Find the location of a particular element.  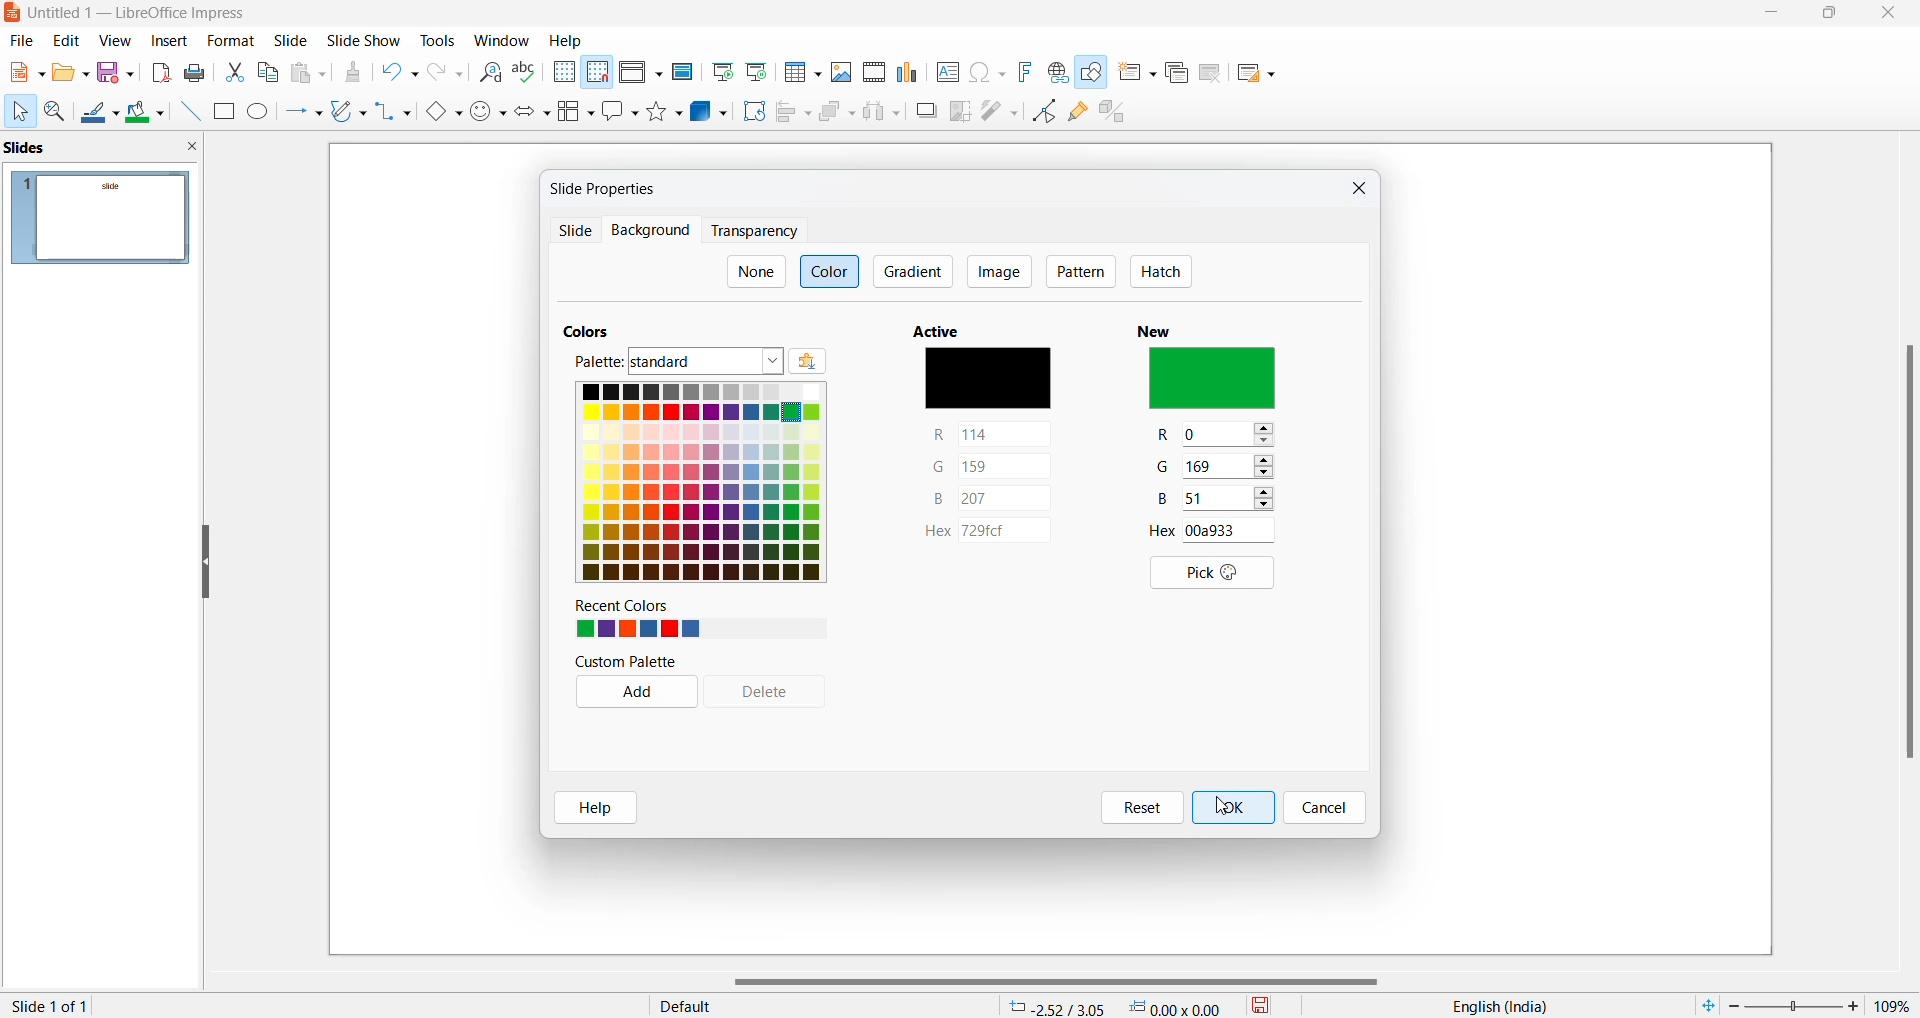

fill color  is located at coordinates (147, 113).